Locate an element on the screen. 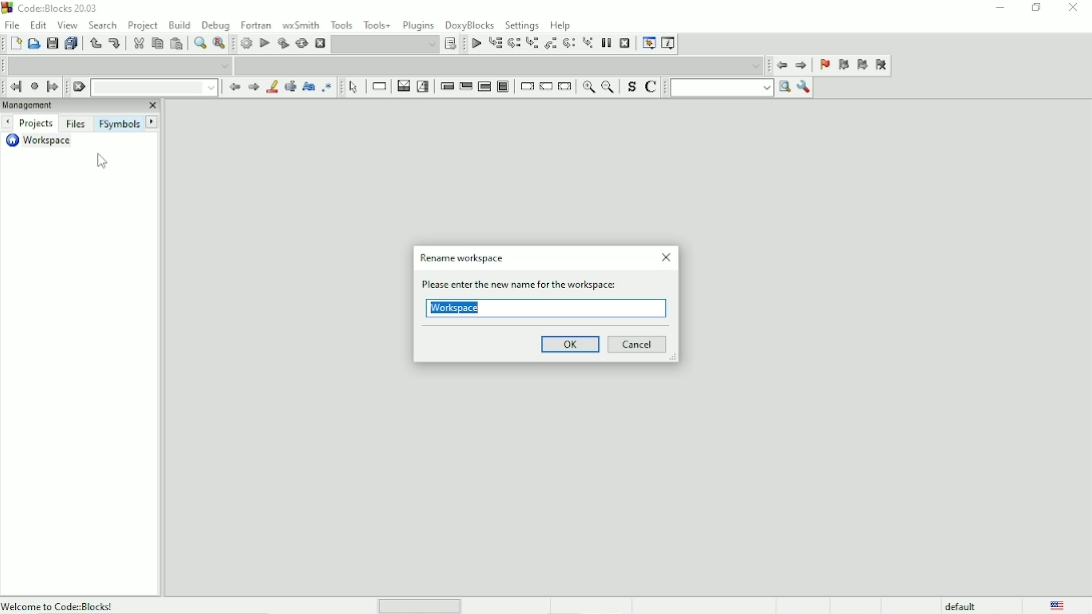 This screenshot has height=614, width=1092. Abort is located at coordinates (320, 42).